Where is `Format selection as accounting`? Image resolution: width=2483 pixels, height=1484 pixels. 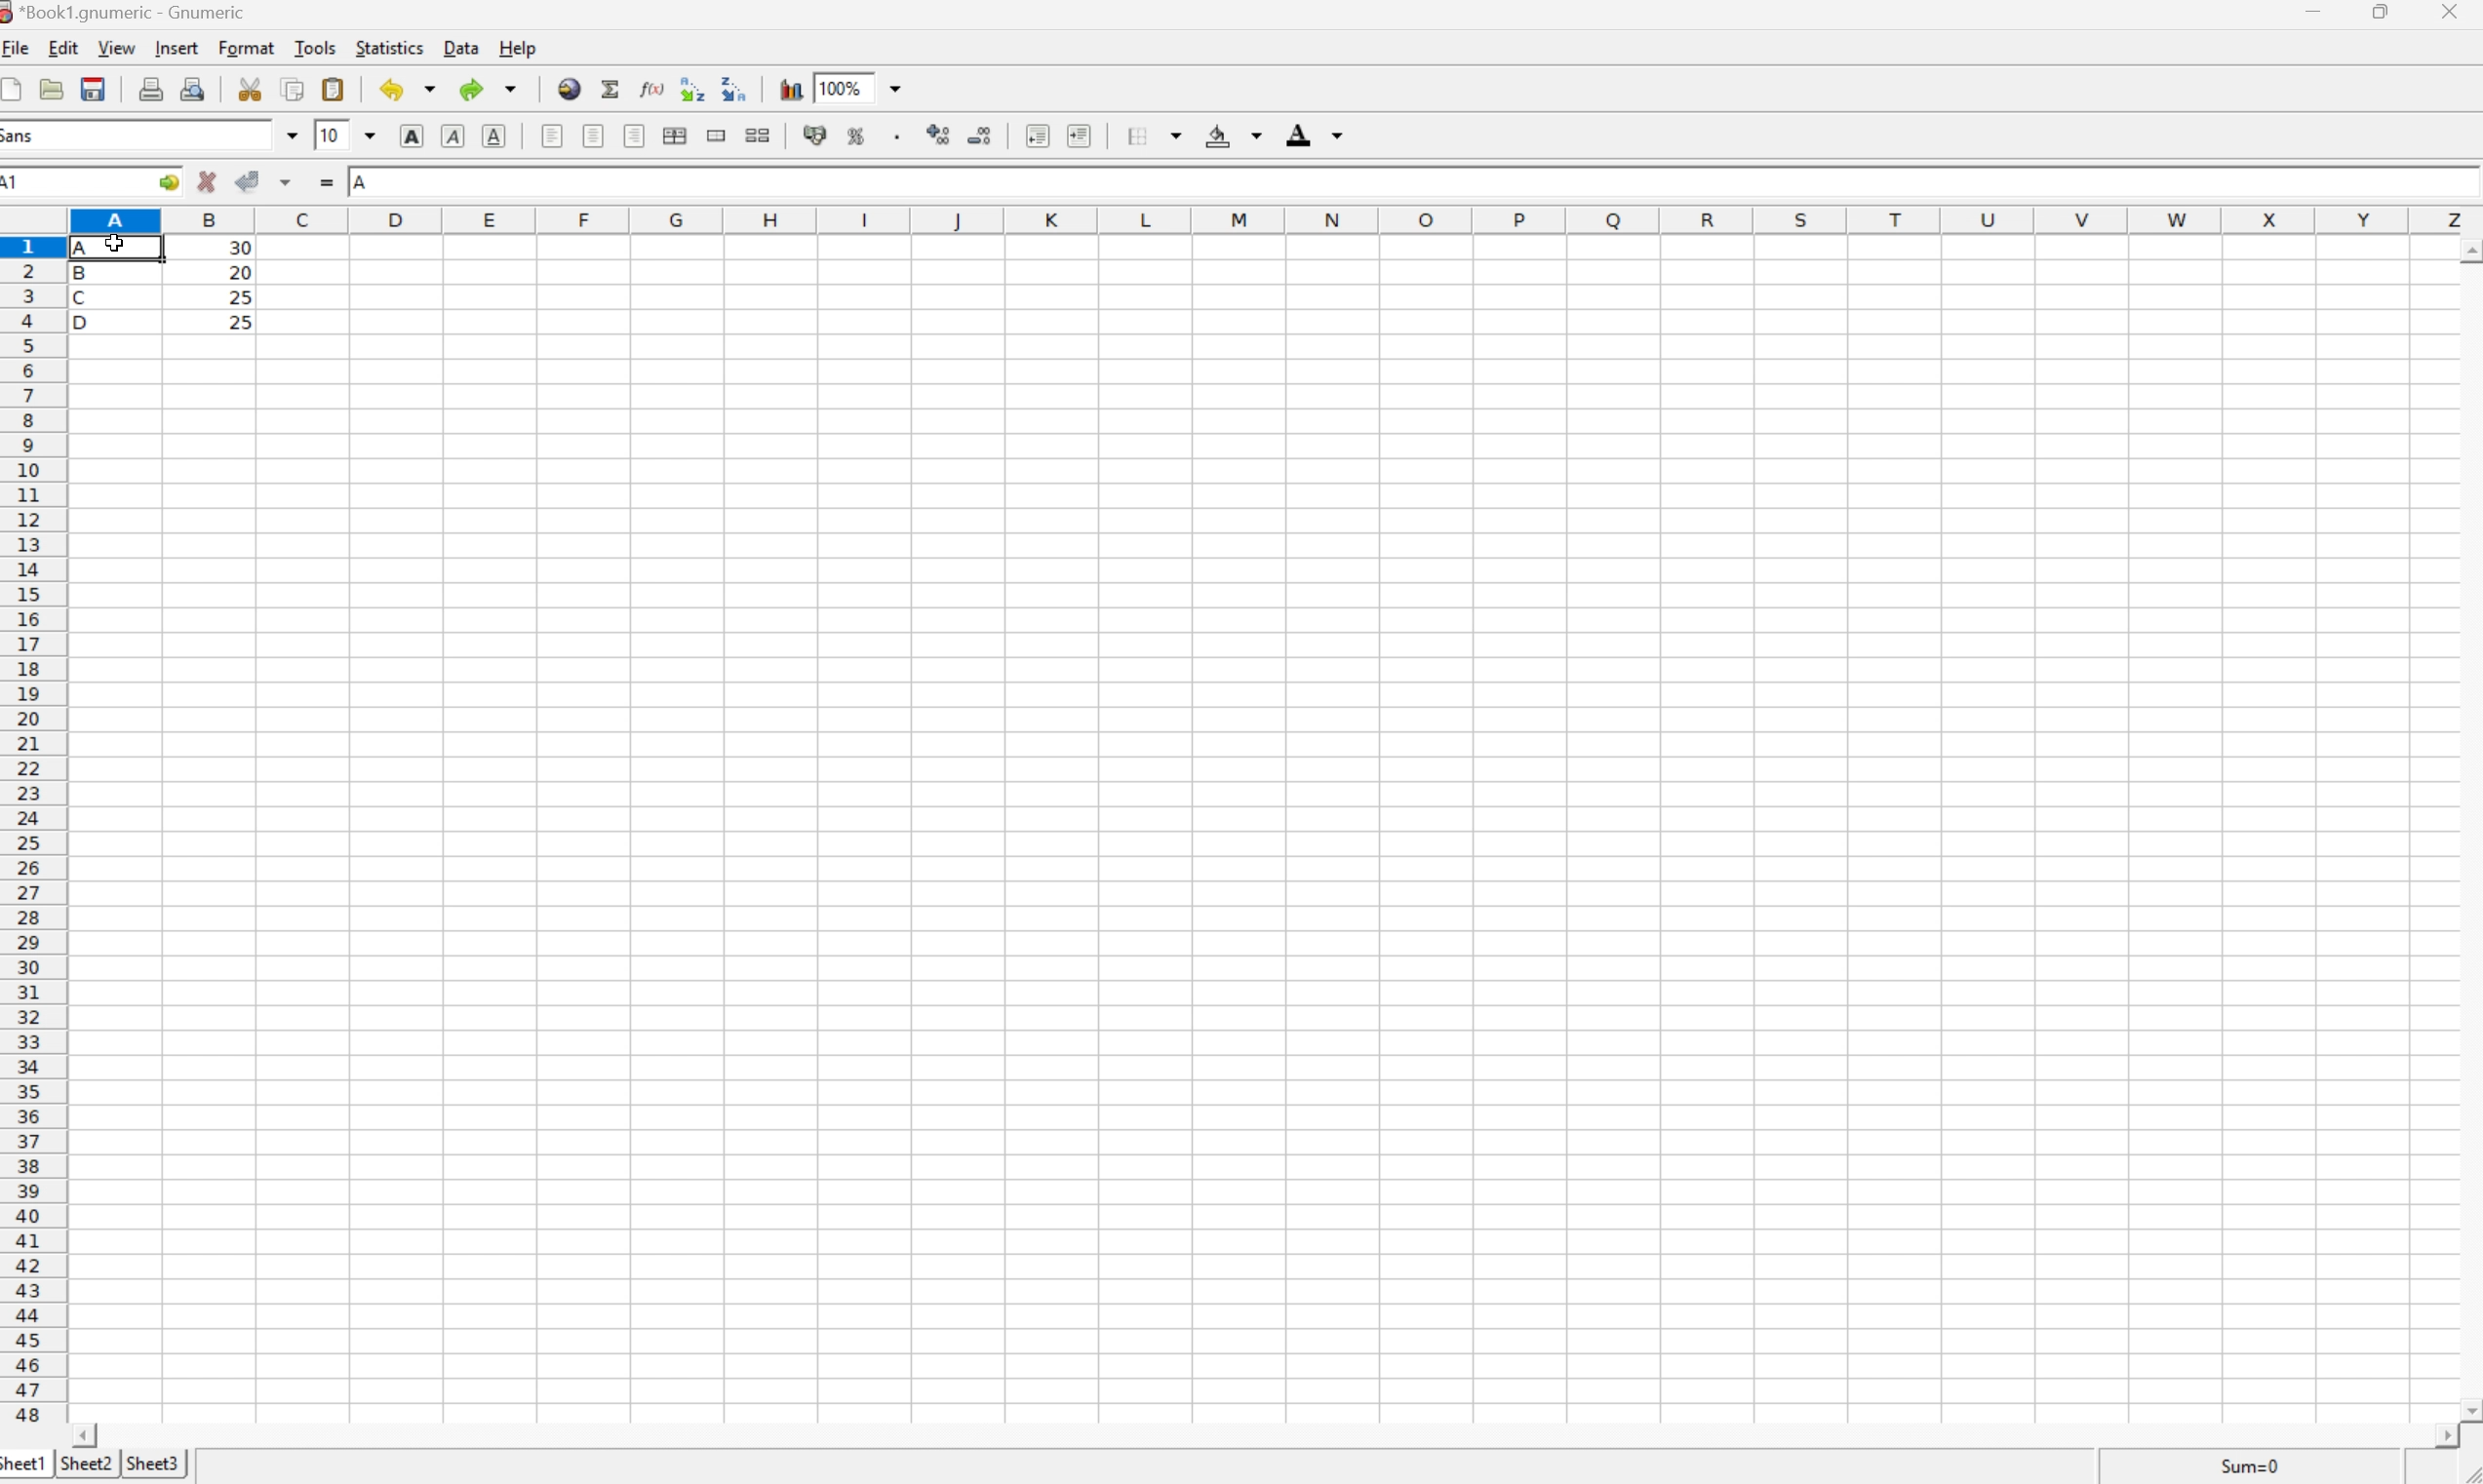
Format selection as accounting is located at coordinates (816, 134).